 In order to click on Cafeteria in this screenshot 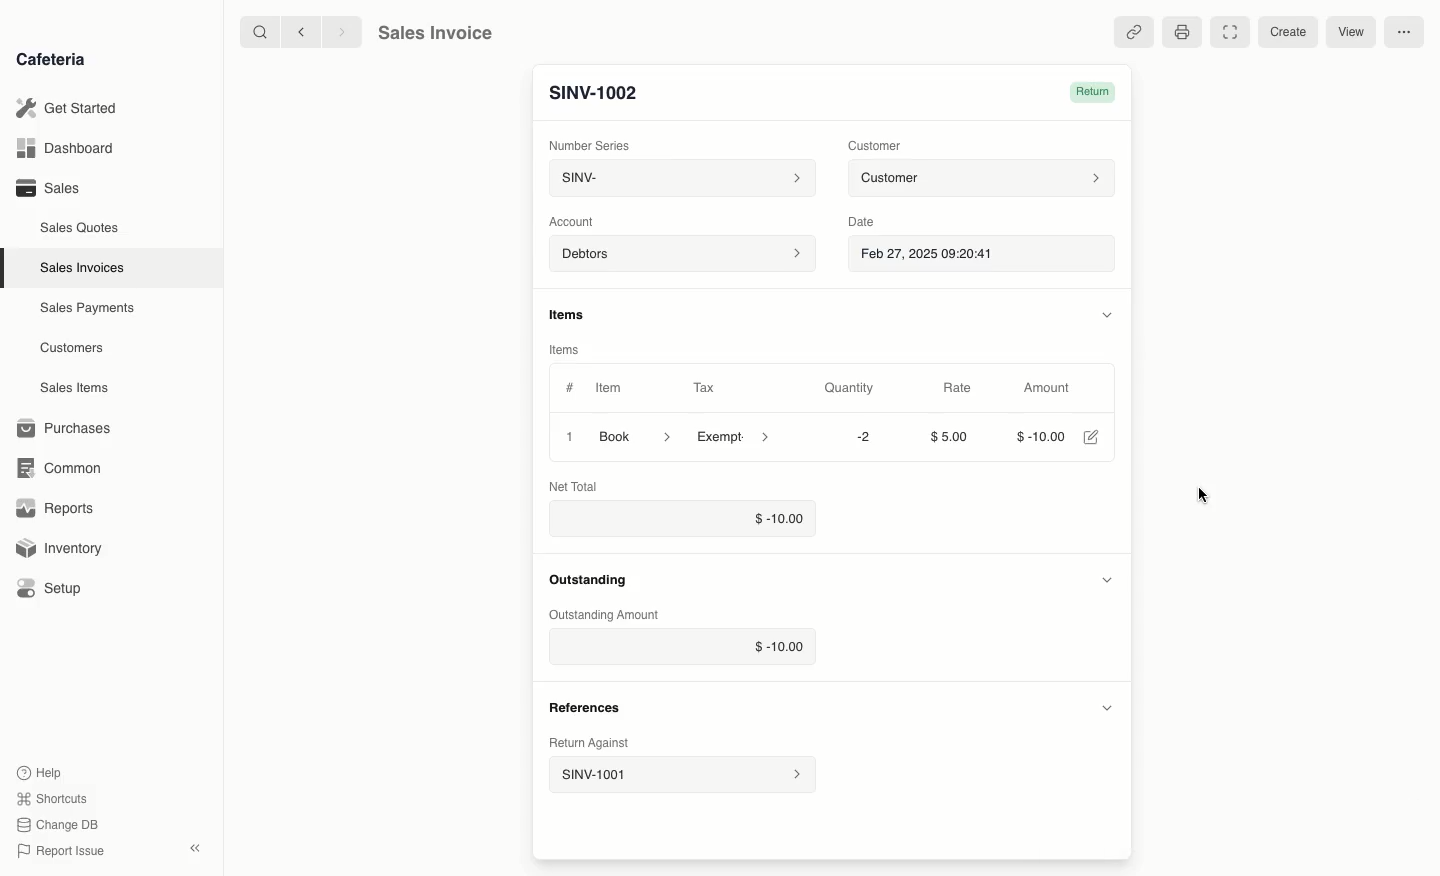, I will do `click(50, 60)`.